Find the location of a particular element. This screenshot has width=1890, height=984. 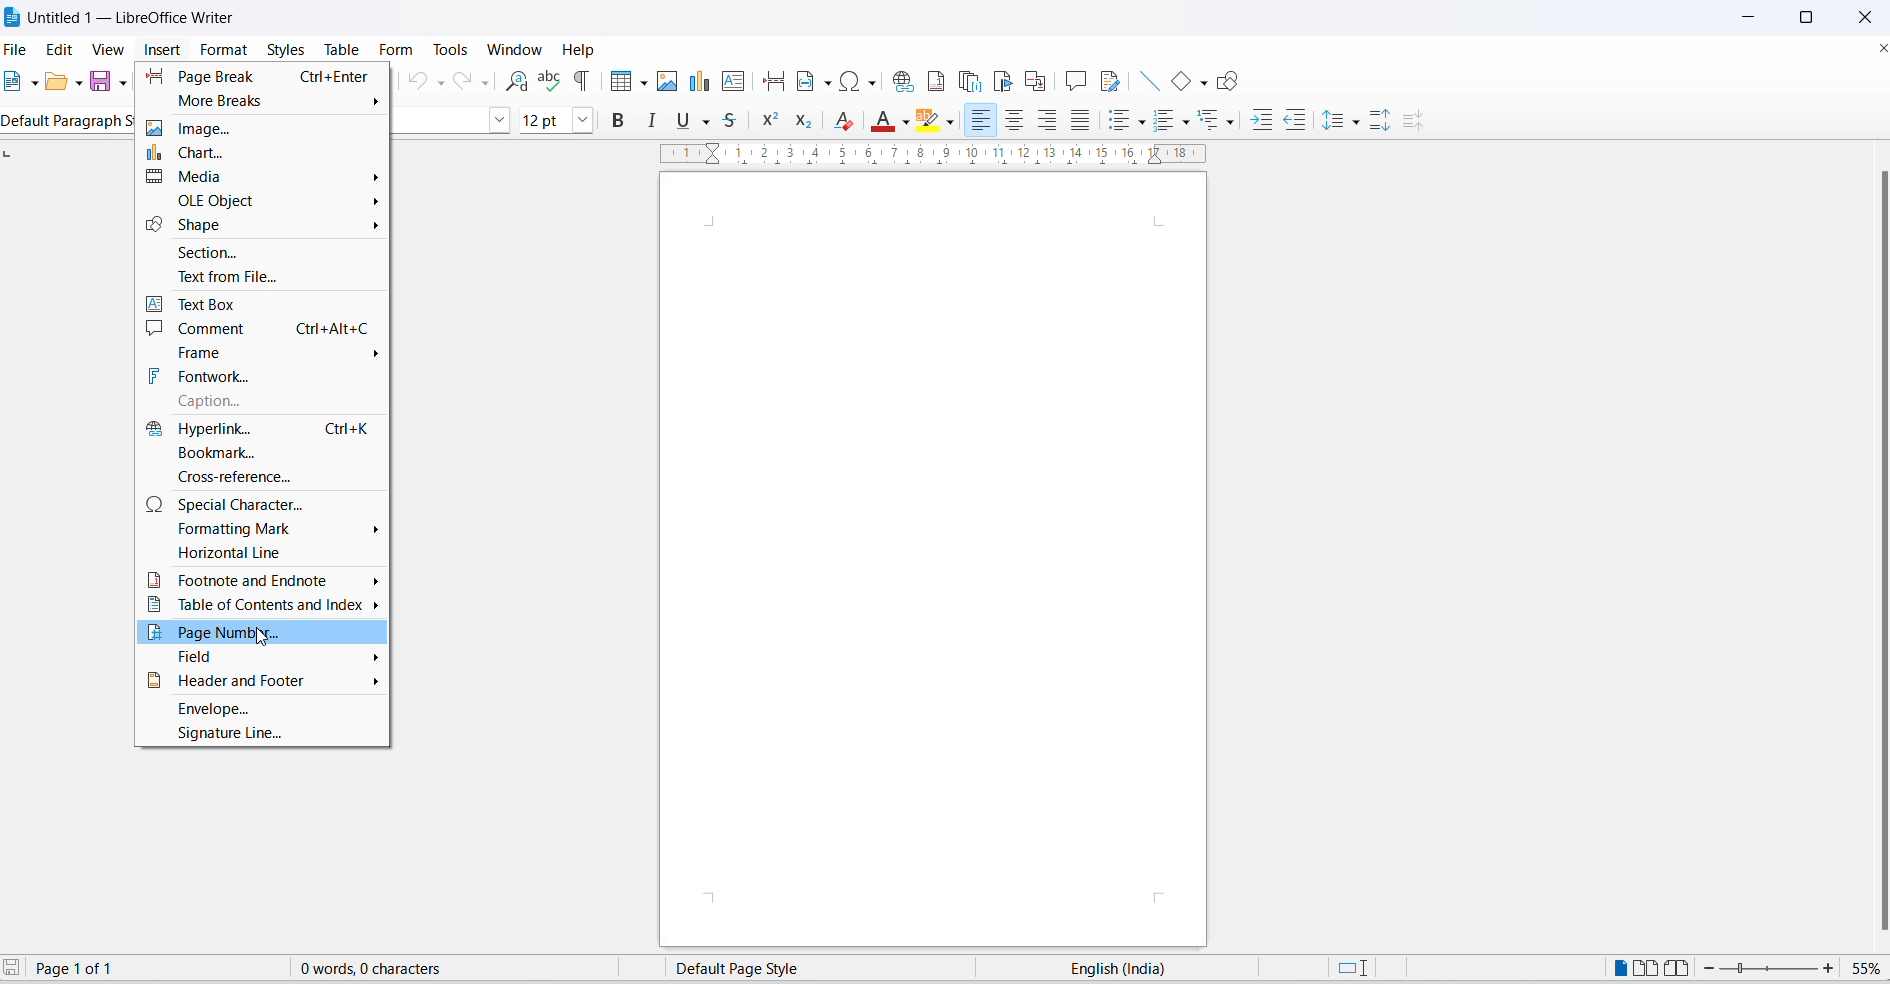

header and footer is located at coordinates (266, 682).